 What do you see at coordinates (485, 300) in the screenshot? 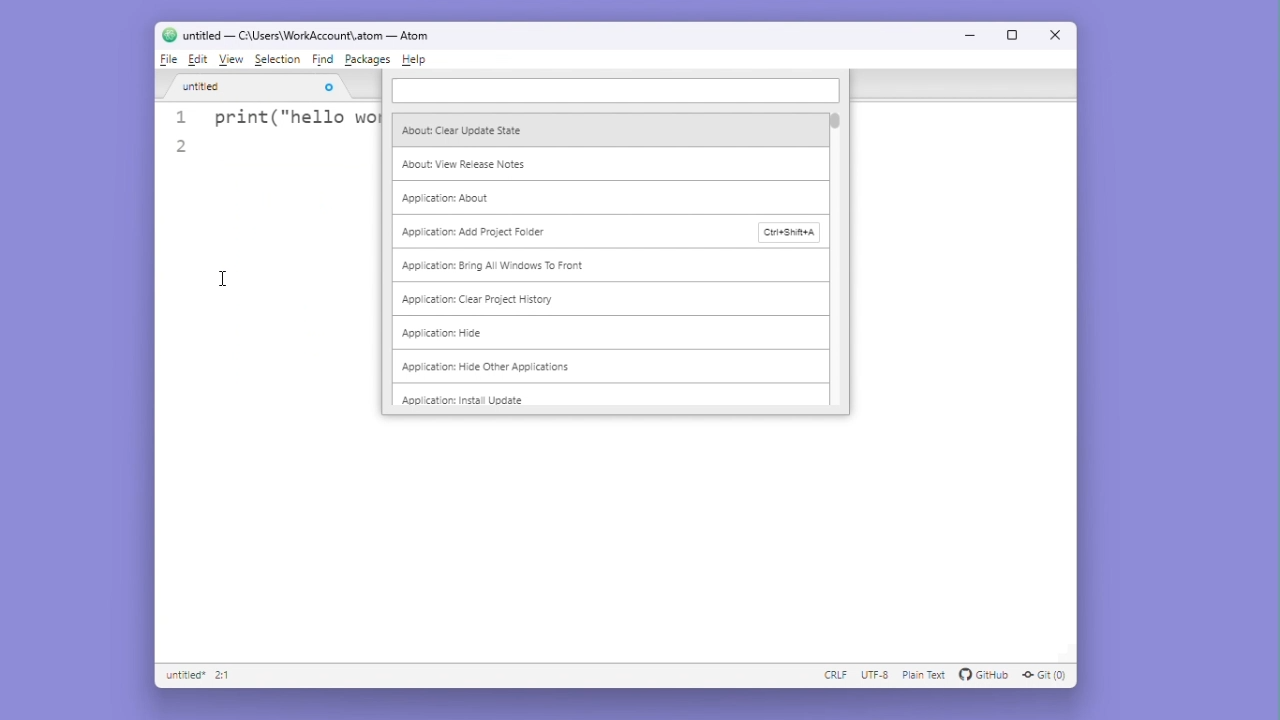
I see `Application clear project history` at bounding box center [485, 300].